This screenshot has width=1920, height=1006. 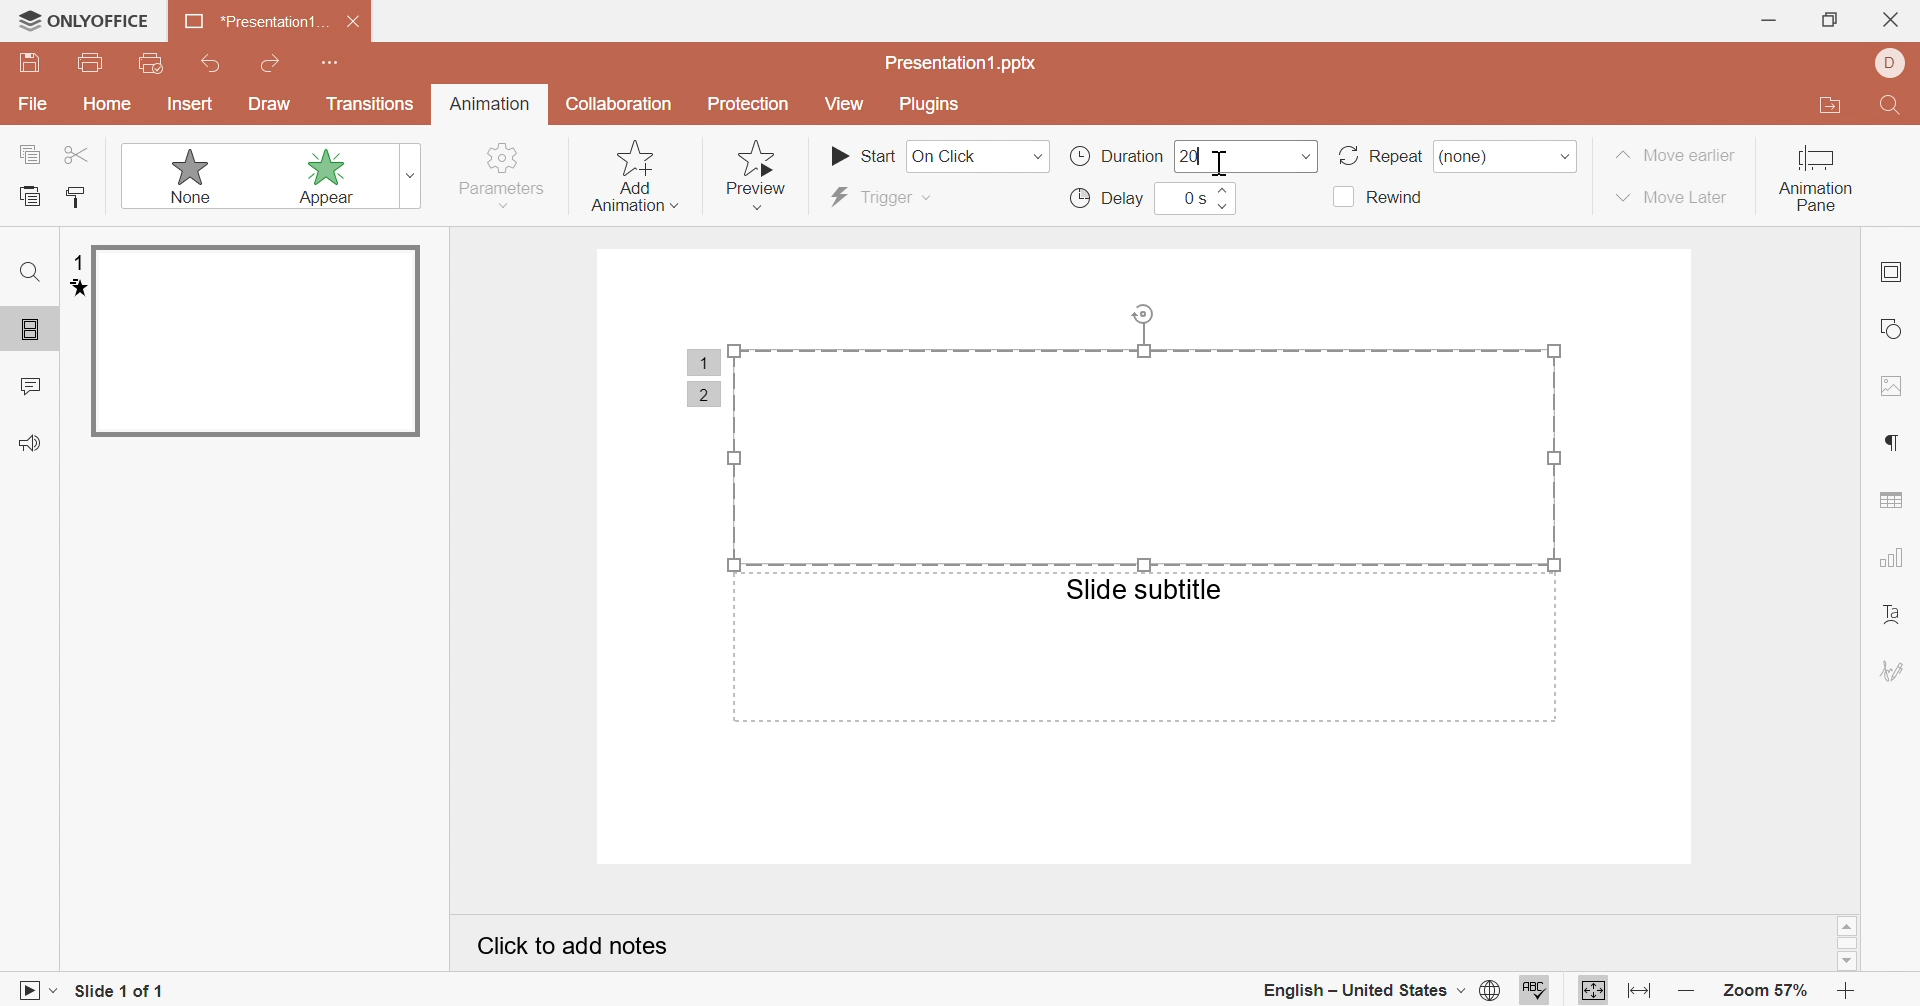 What do you see at coordinates (30, 152) in the screenshot?
I see `copy` at bounding box center [30, 152].